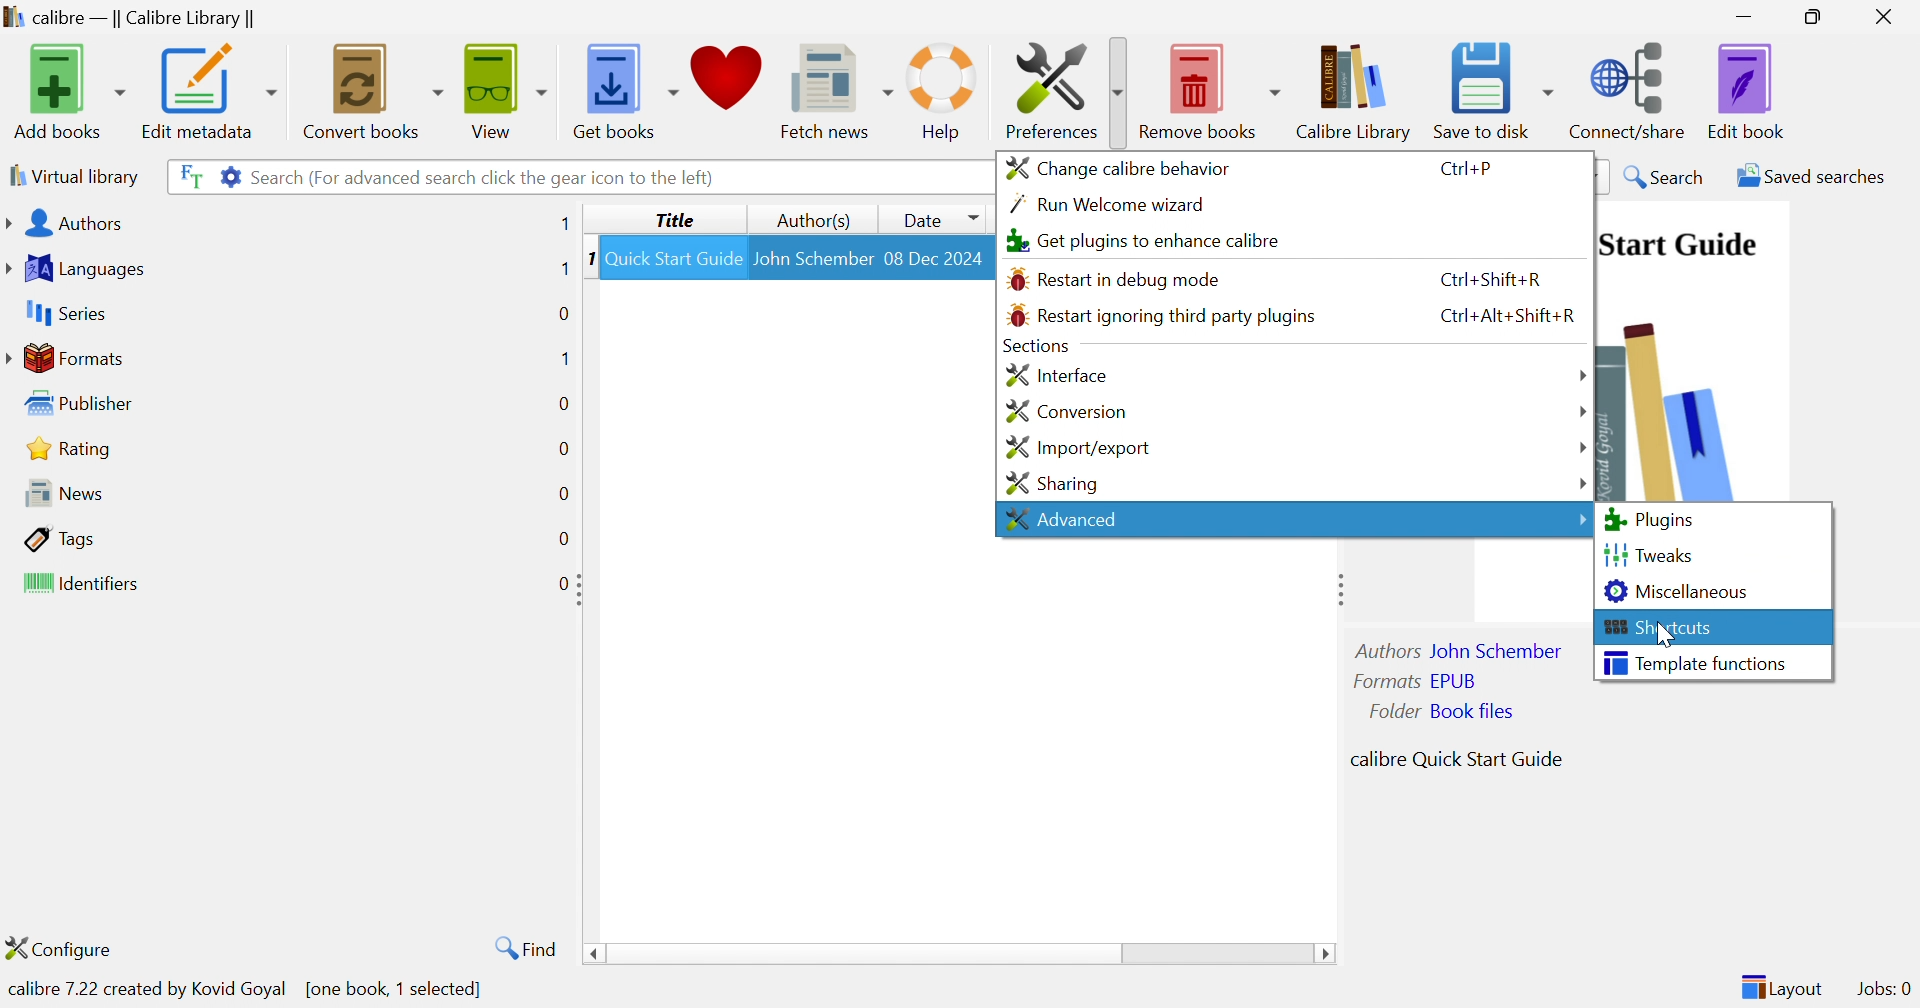  I want to click on 1, so click(588, 257).